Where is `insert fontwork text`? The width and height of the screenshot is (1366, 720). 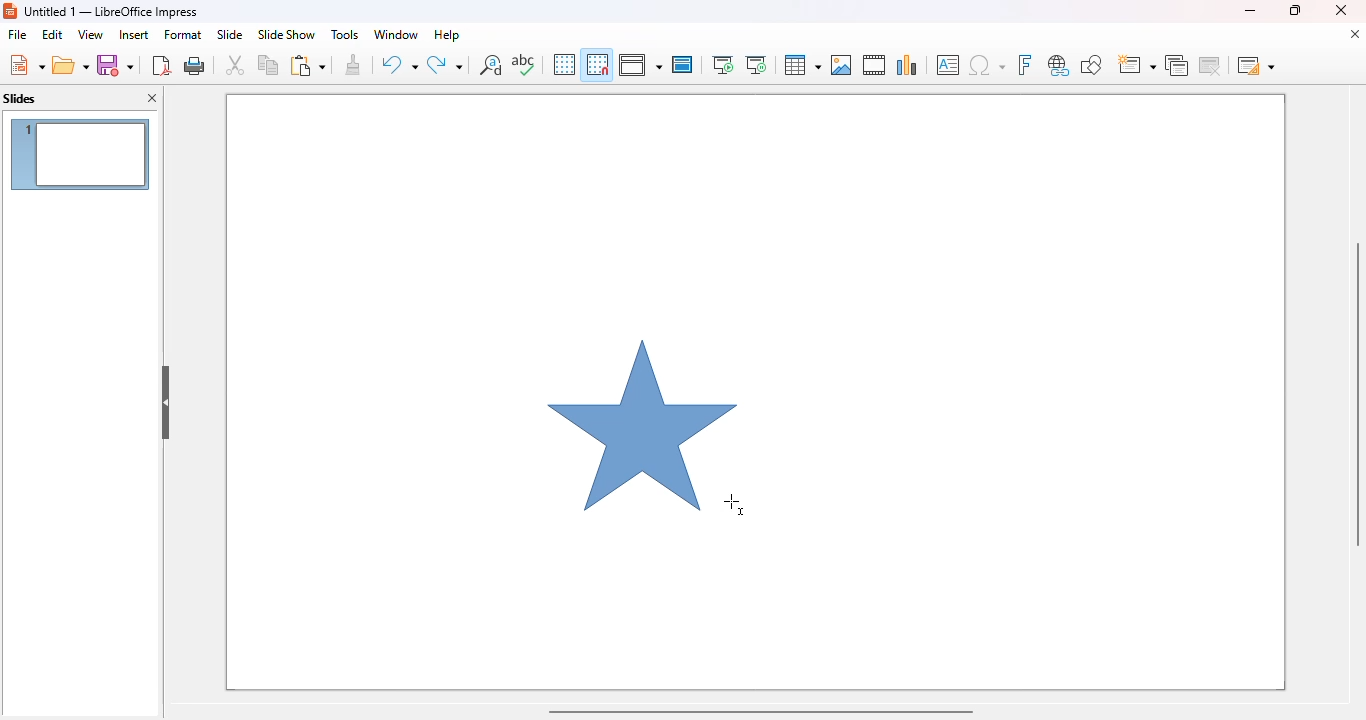 insert fontwork text is located at coordinates (1024, 64).